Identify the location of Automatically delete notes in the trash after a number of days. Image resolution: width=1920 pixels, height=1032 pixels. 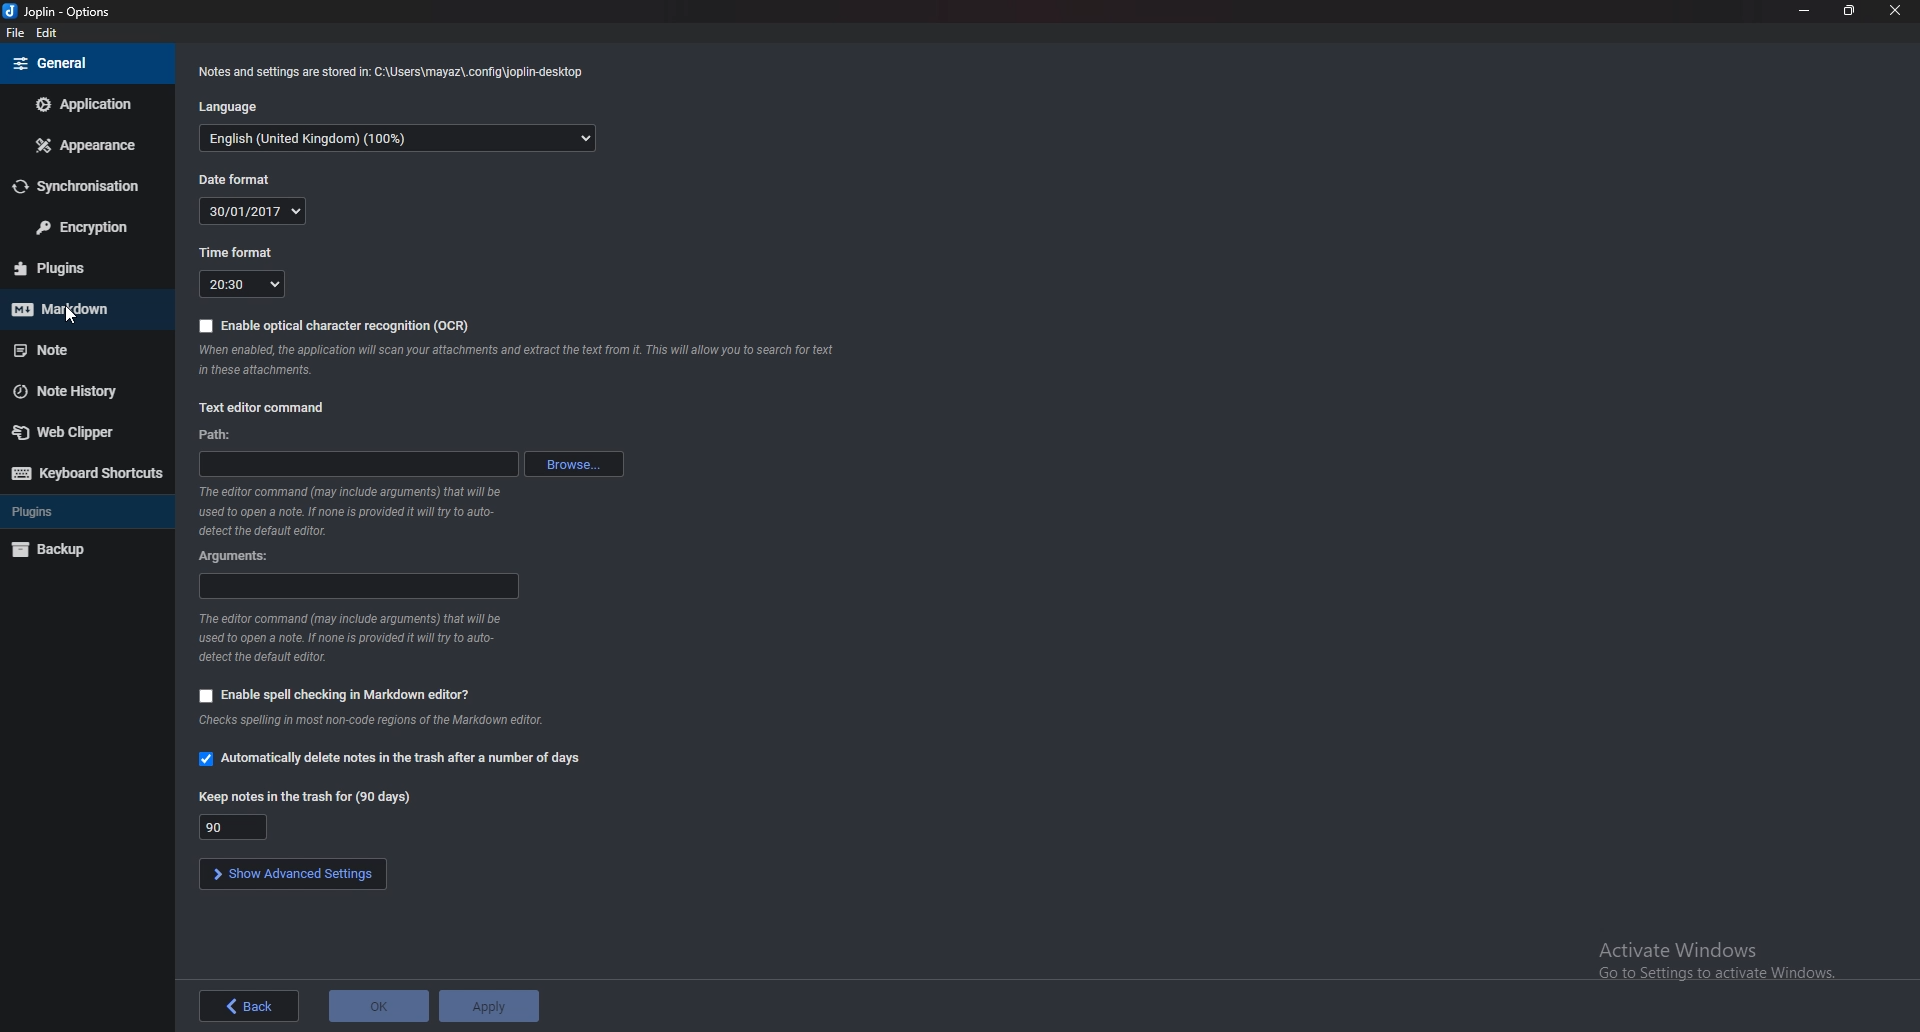
(390, 760).